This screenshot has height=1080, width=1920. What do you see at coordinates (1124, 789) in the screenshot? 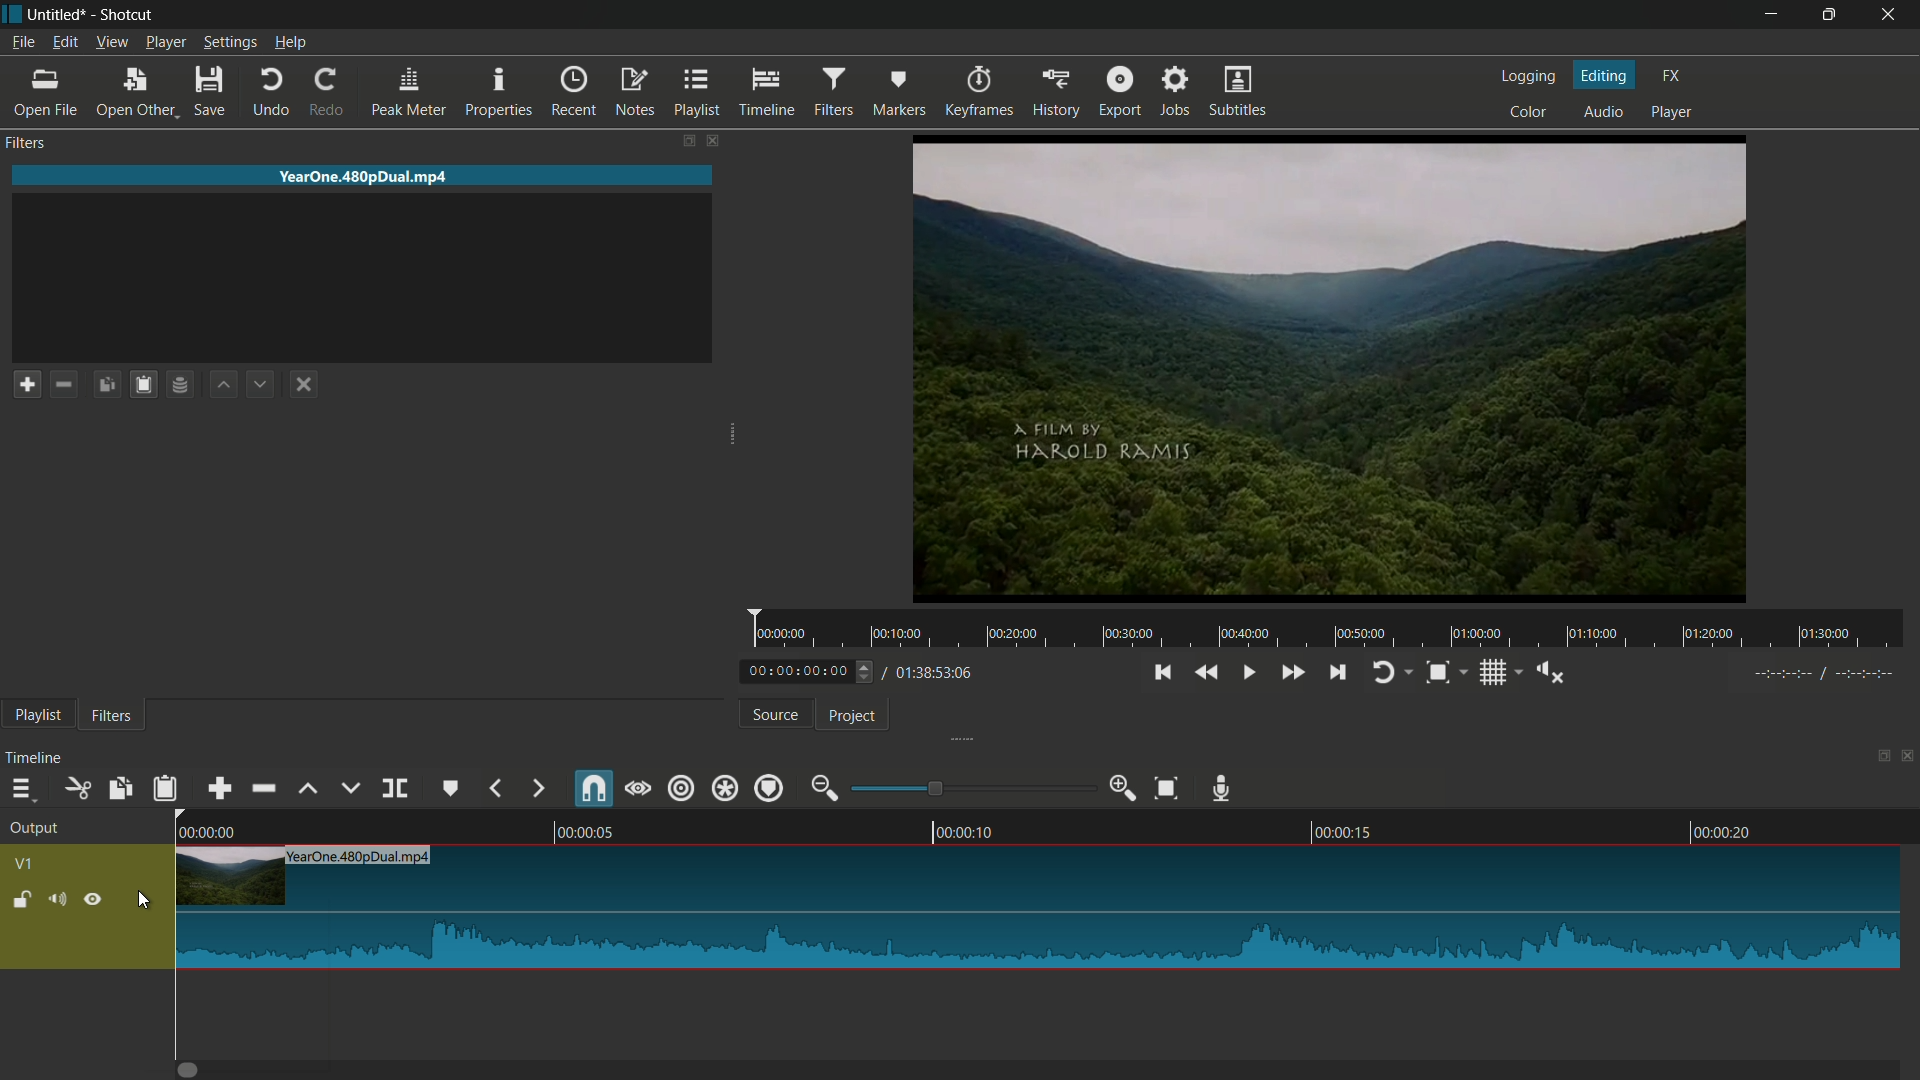
I see `zoom in` at bounding box center [1124, 789].